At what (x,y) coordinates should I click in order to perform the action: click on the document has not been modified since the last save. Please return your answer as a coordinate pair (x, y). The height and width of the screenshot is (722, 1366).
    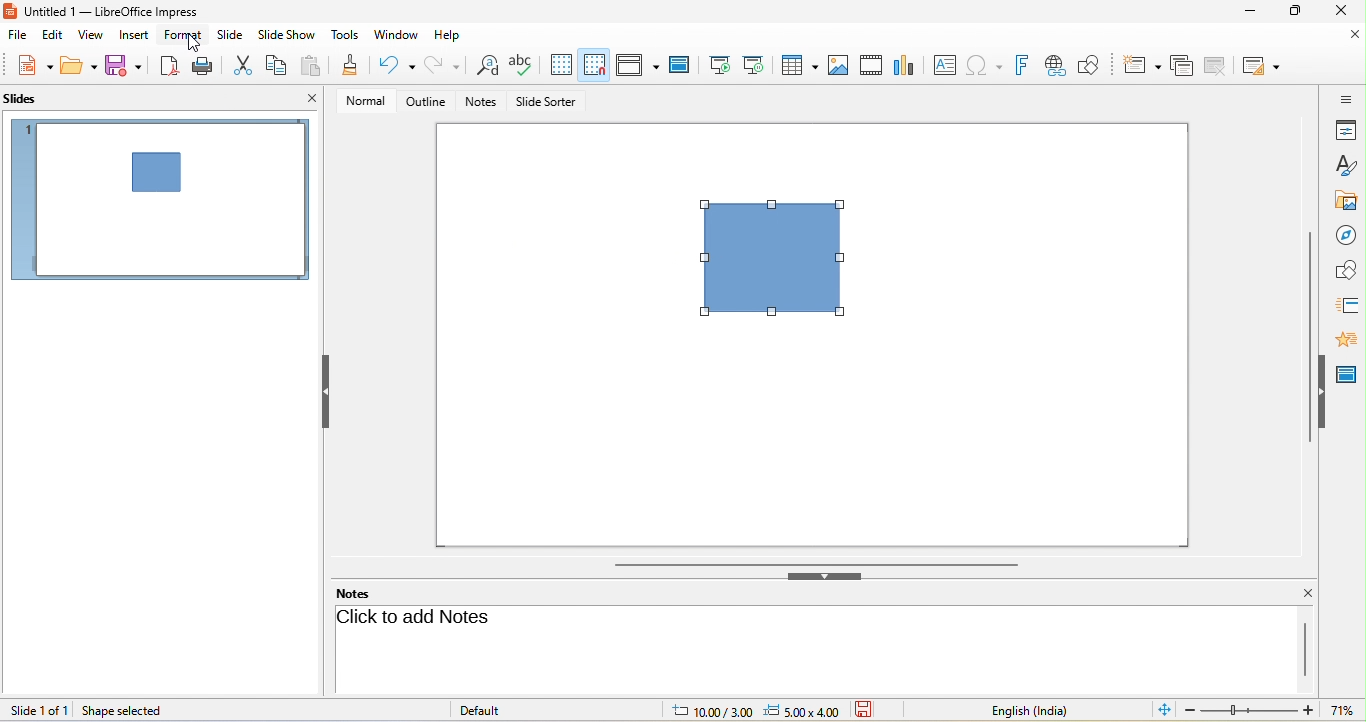
    Looking at the image, I should click on (873, 710).